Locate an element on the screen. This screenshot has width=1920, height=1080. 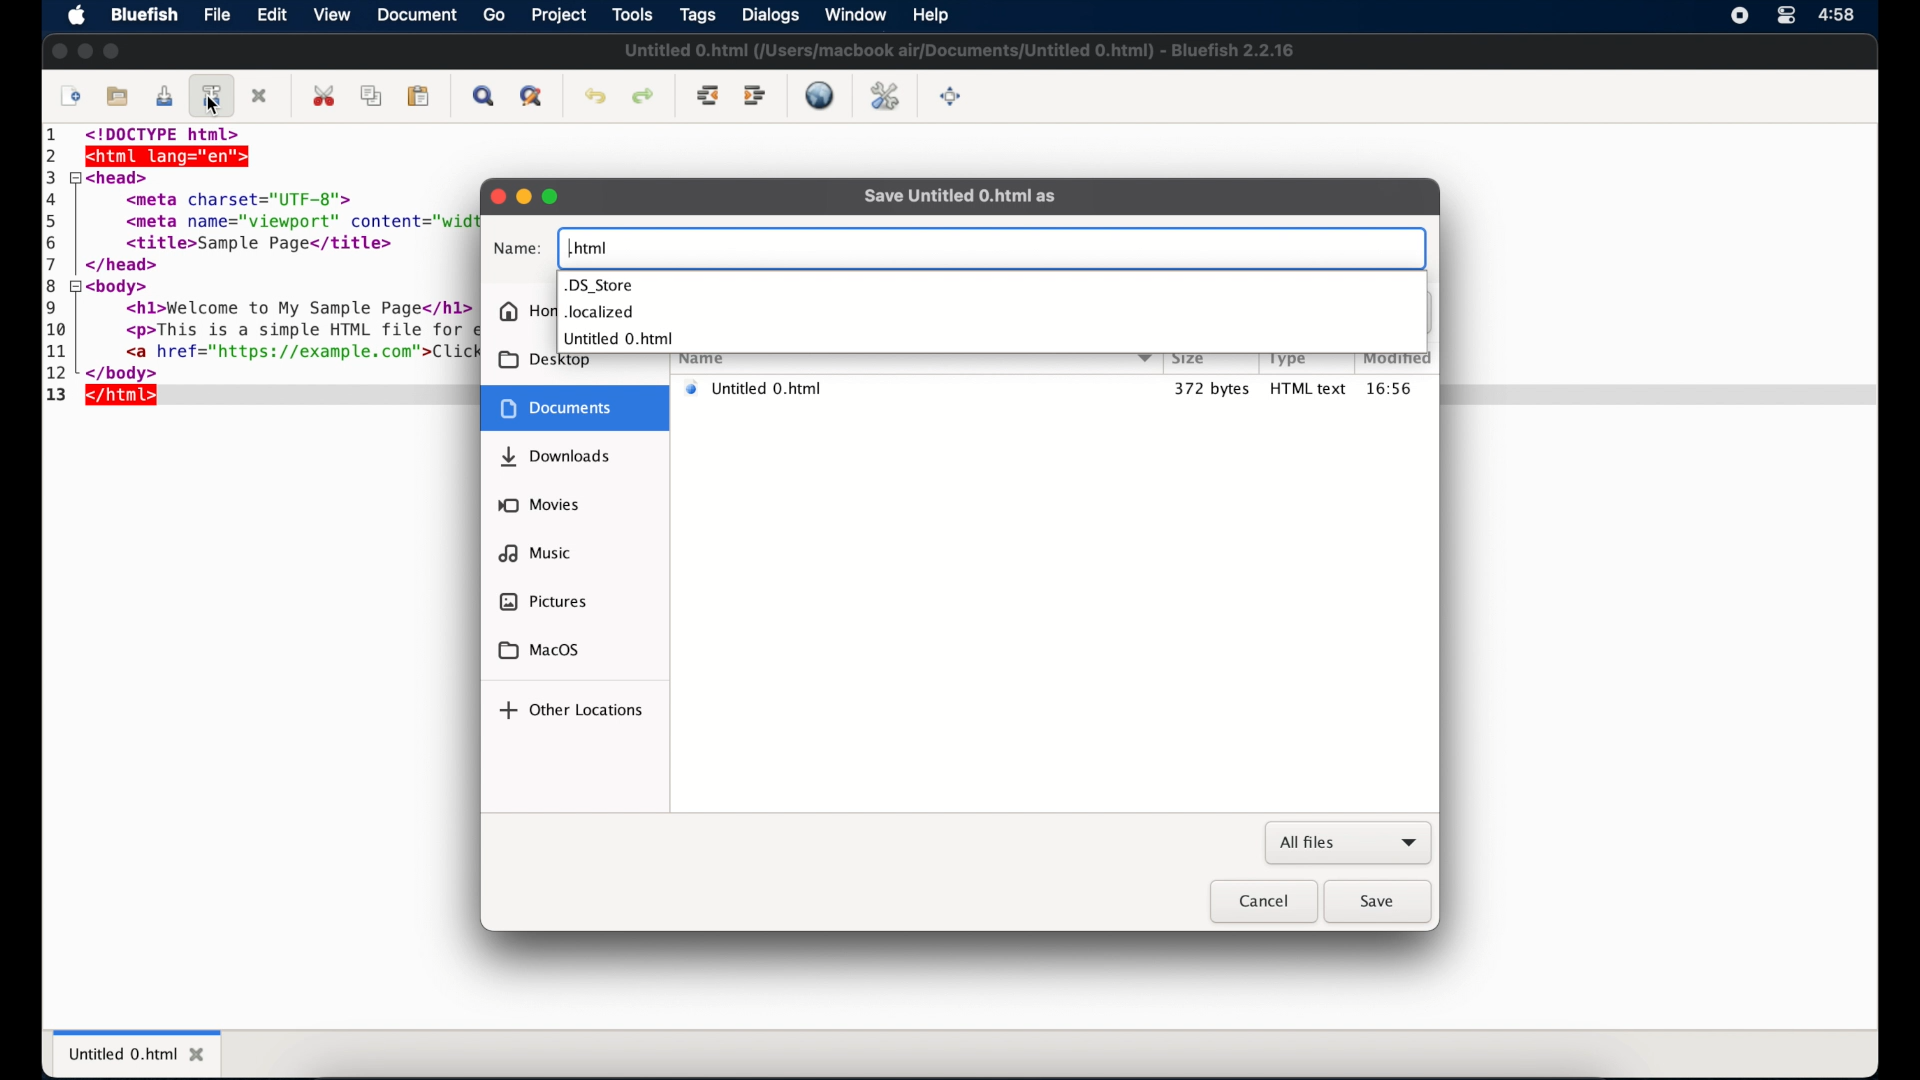
</head> is located at coordinates (122, 266).